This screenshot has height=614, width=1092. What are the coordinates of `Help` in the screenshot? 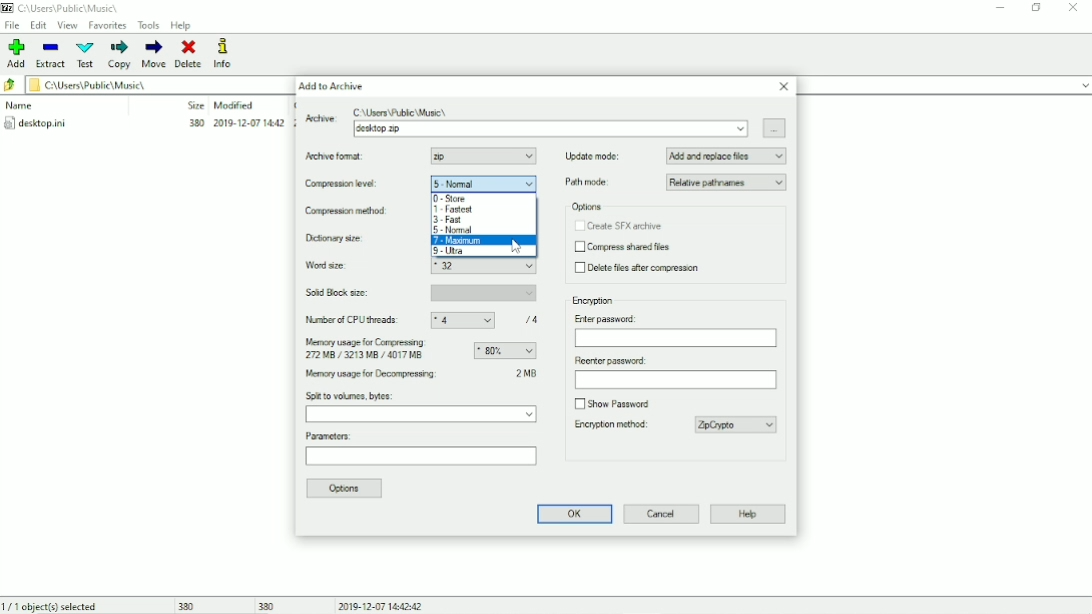 It's located at (181, 26).